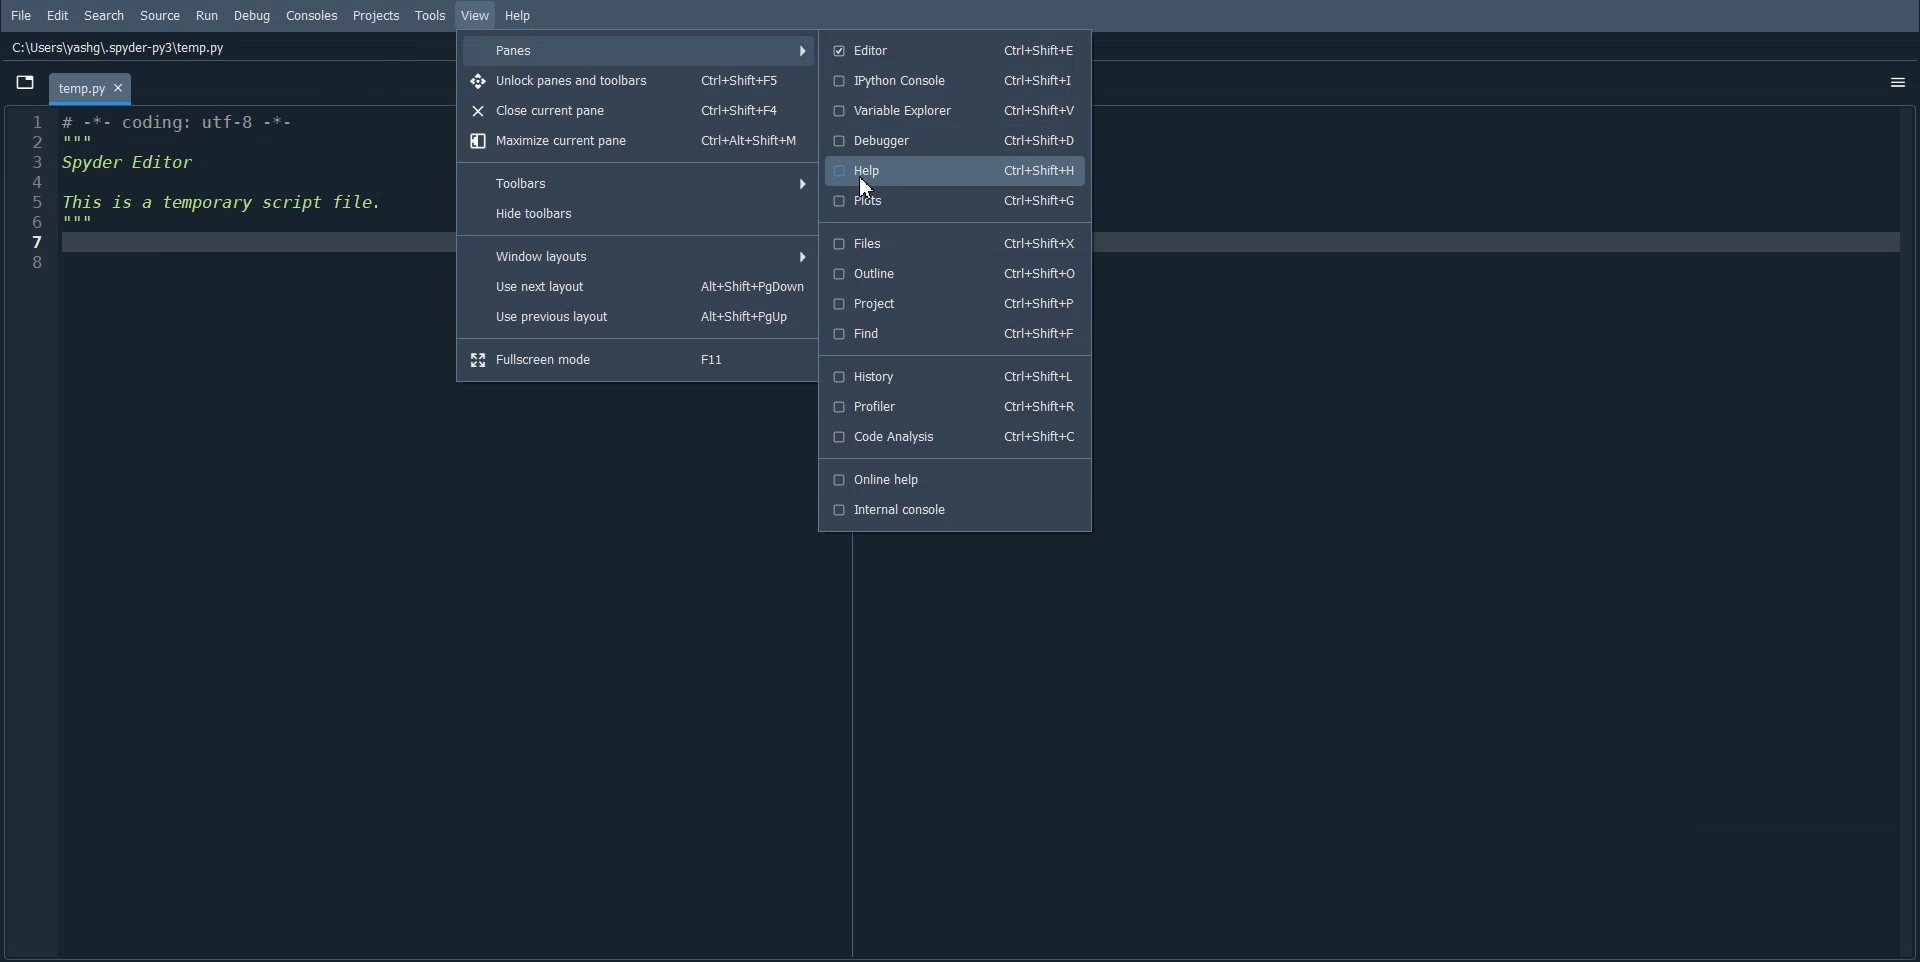 The image size is (1920, 962). Describe the element at coordinates (31, 188) in the screenshot. I see `Line Number` at that location.